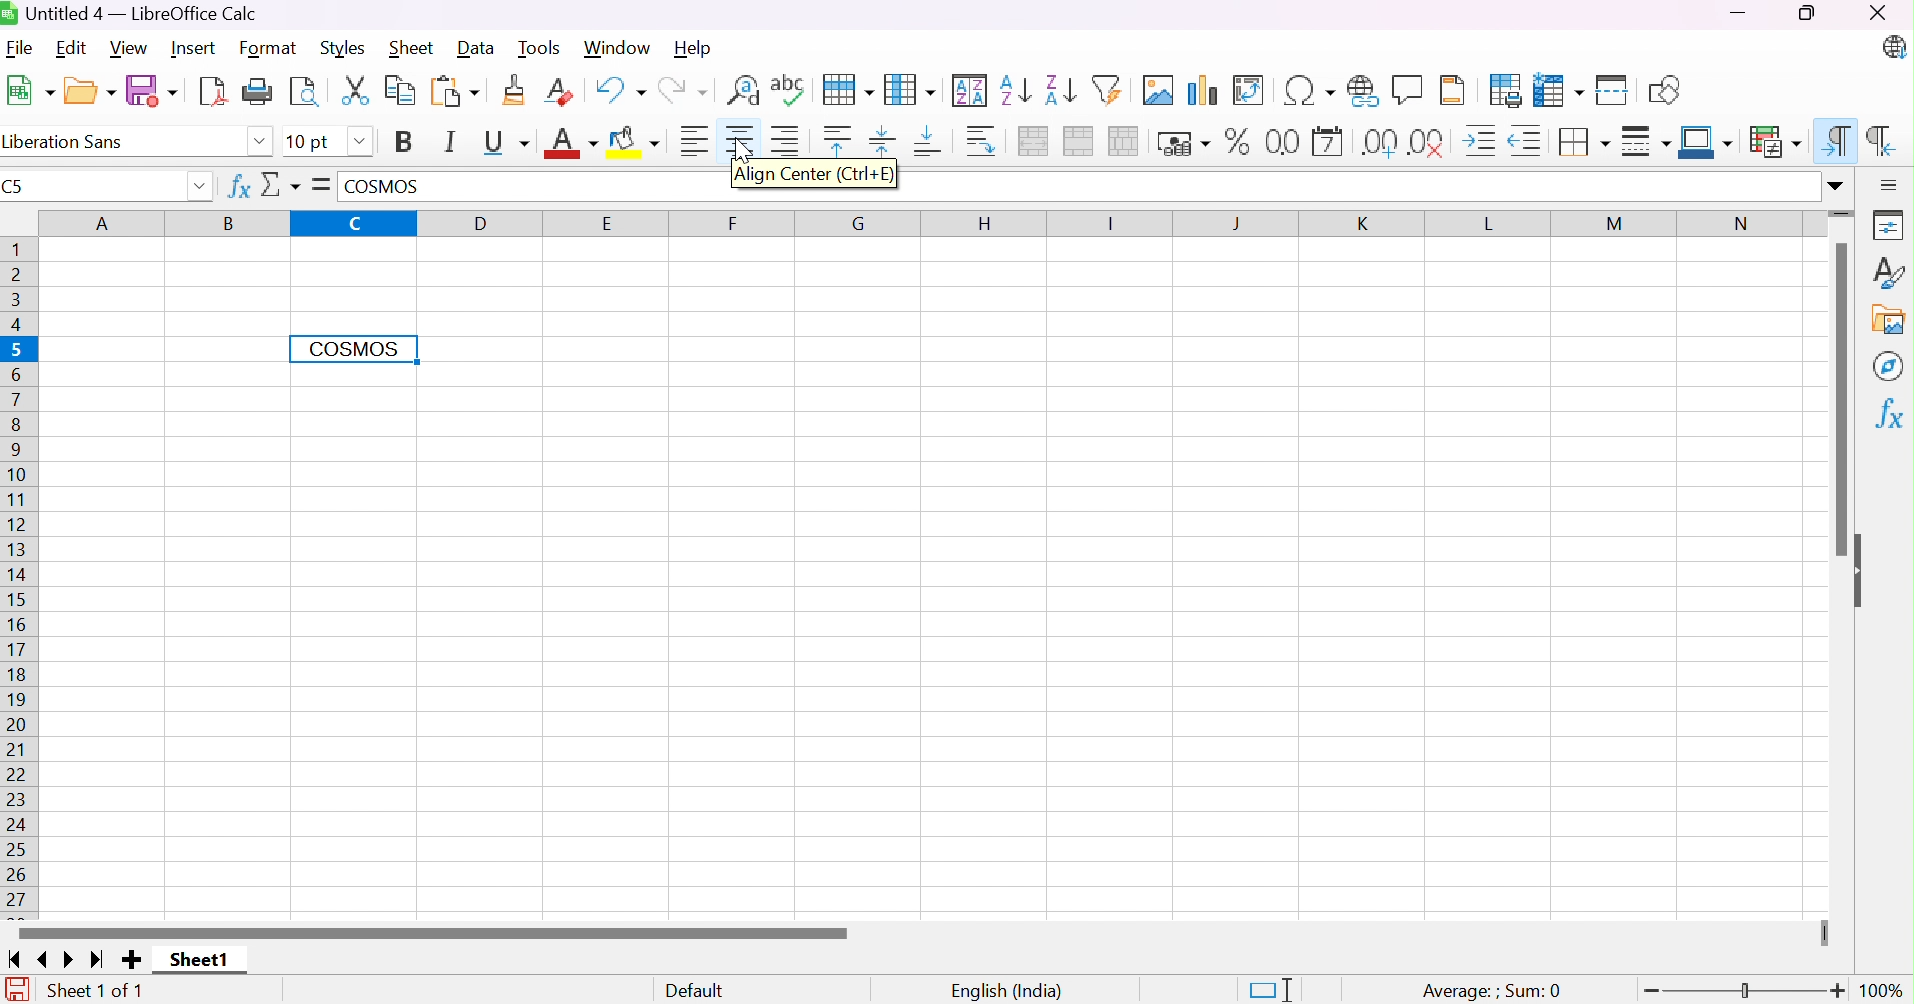 The image size is (1914, 1004). What do you see at coordinates (1748, 13) in the screenshot?
I see `Minimize` at bounding box center [1748, 13].